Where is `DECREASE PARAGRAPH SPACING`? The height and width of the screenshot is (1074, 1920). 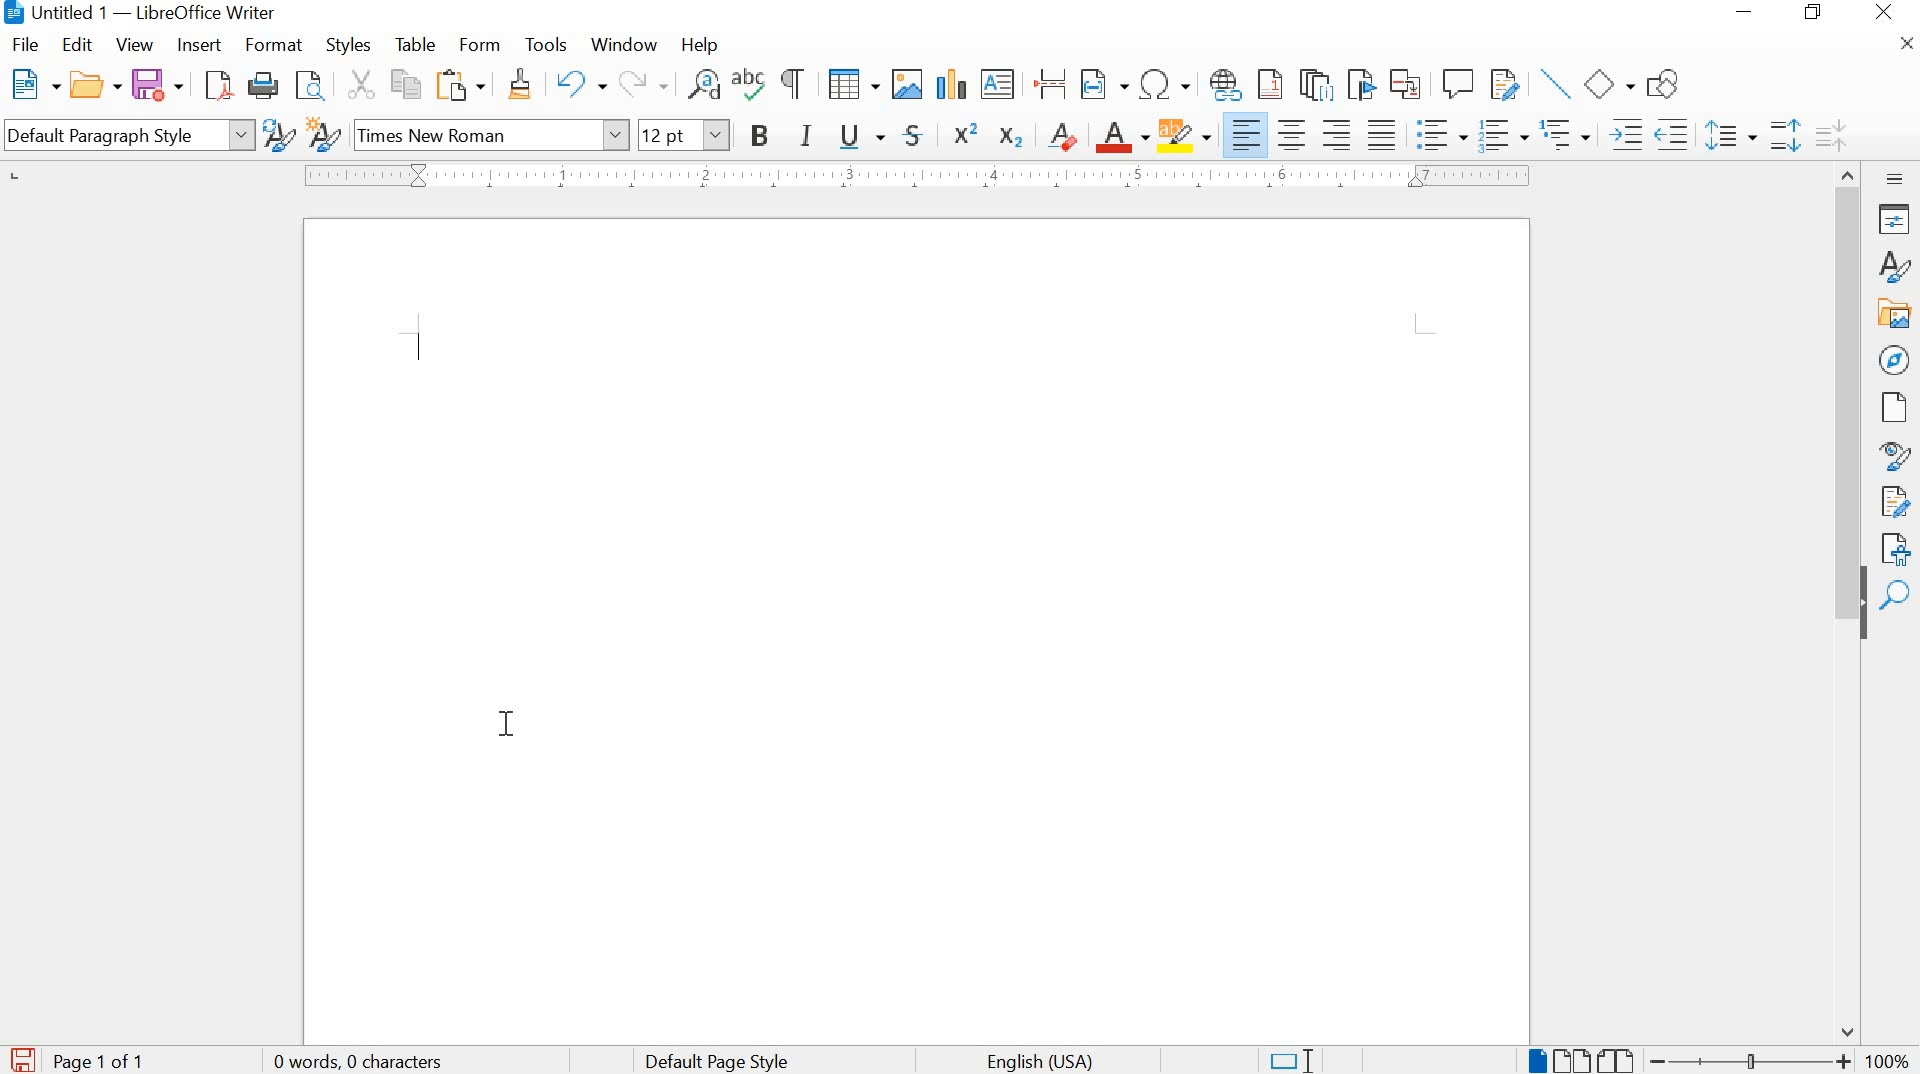 DECREASE PARAGRAPH SPACING is located at coordinates (1829, 133).